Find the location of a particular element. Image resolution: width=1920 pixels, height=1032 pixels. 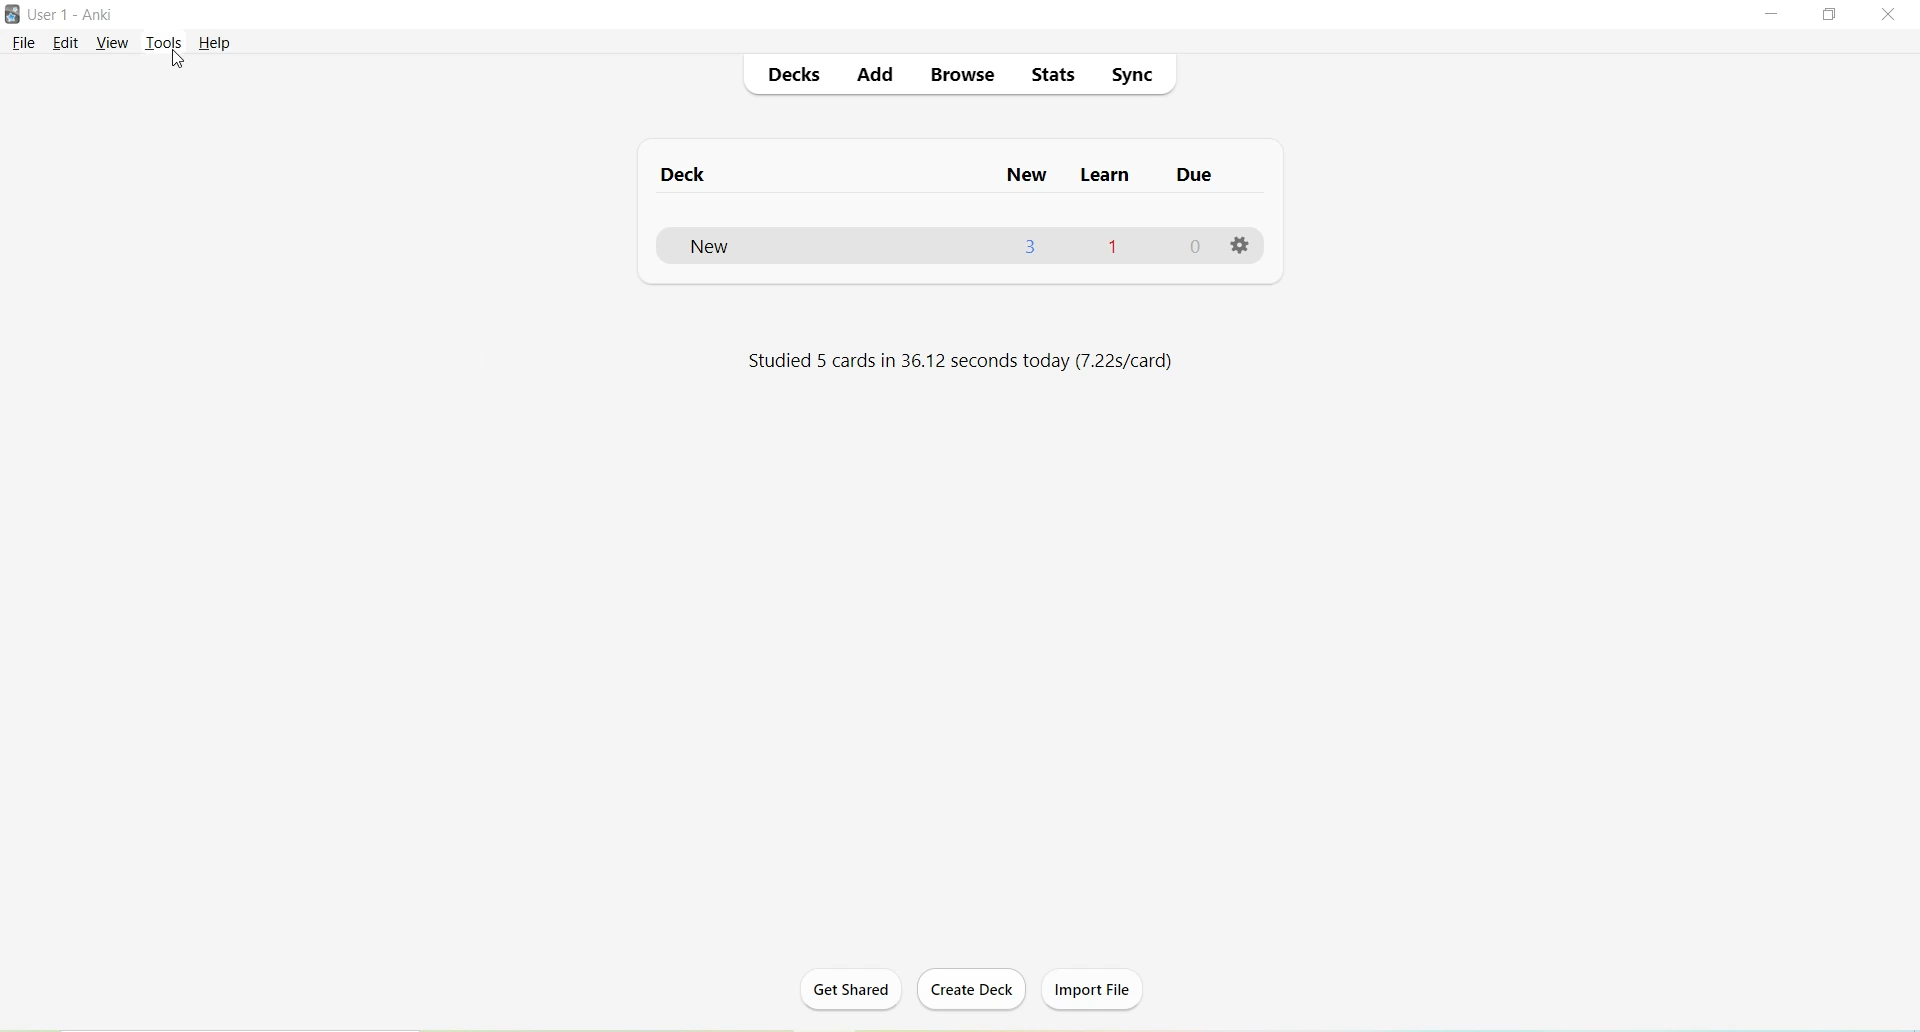

Minimize is located at coordinates (1774, 15).